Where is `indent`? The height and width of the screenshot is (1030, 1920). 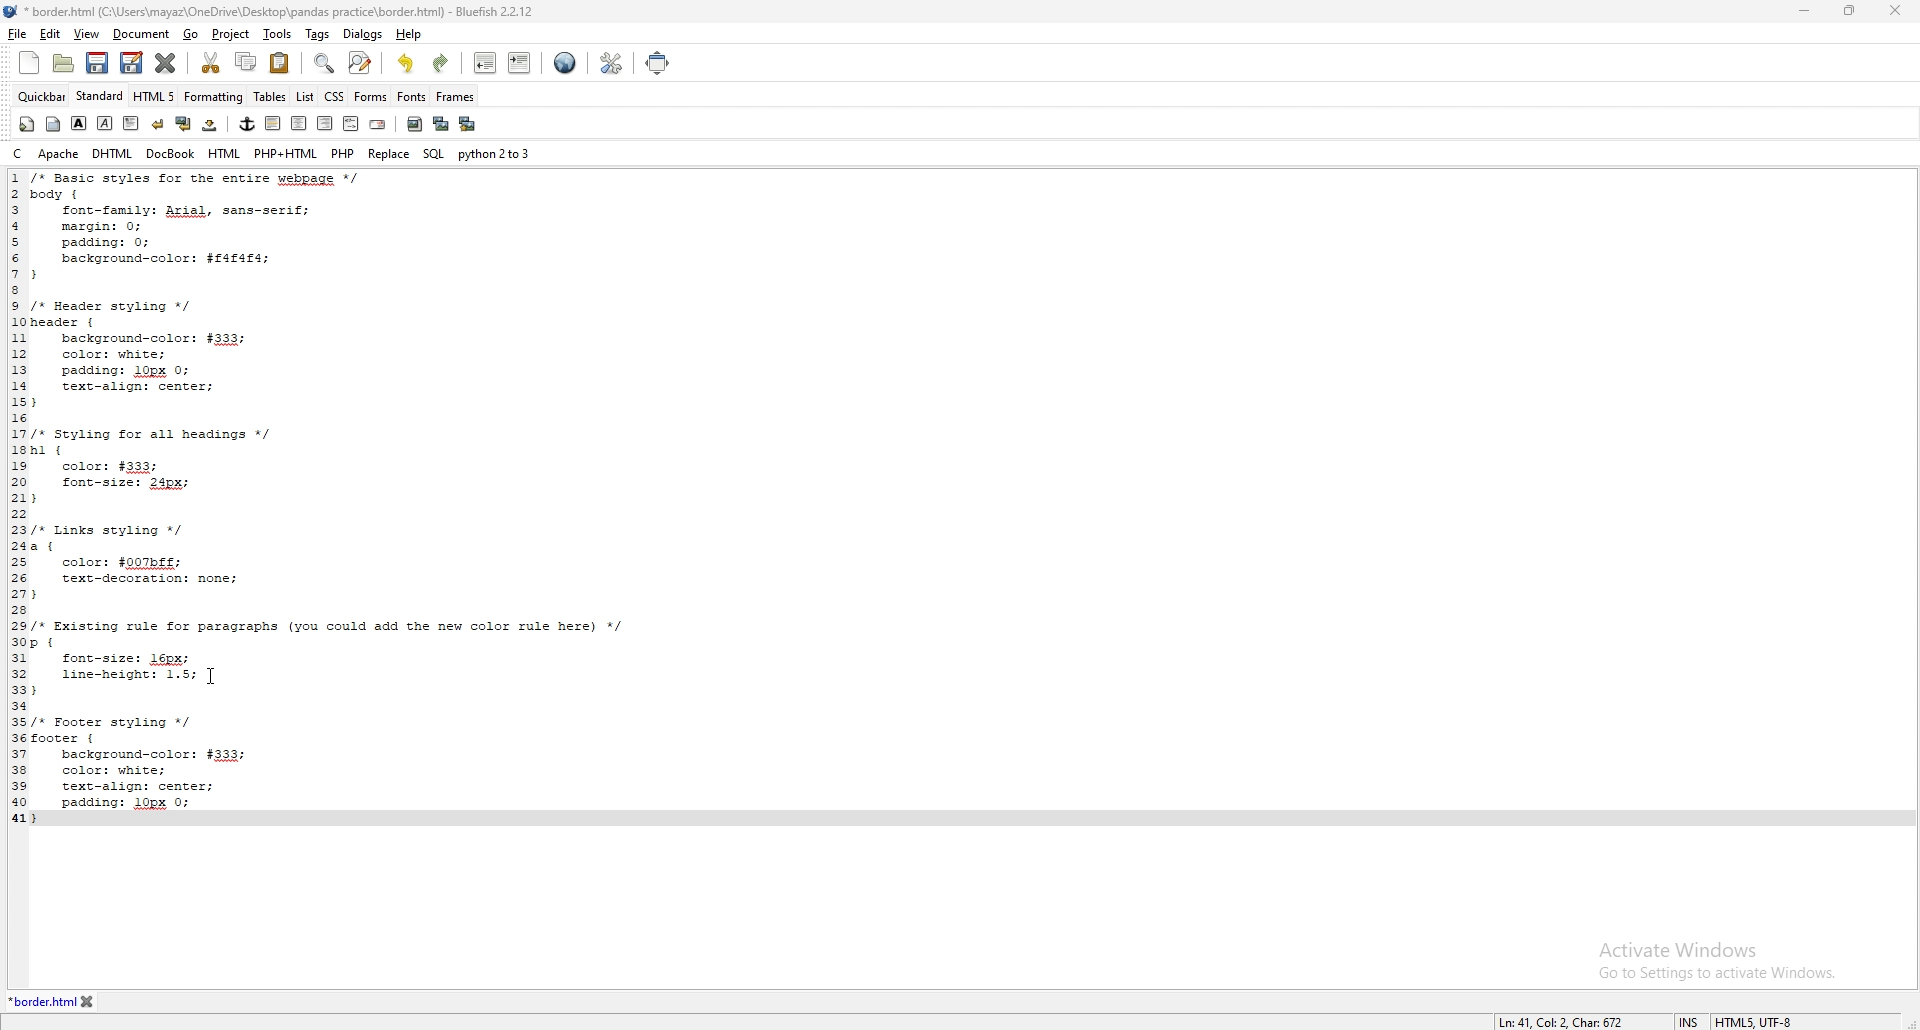 indent is located at coordinates (519, 64).